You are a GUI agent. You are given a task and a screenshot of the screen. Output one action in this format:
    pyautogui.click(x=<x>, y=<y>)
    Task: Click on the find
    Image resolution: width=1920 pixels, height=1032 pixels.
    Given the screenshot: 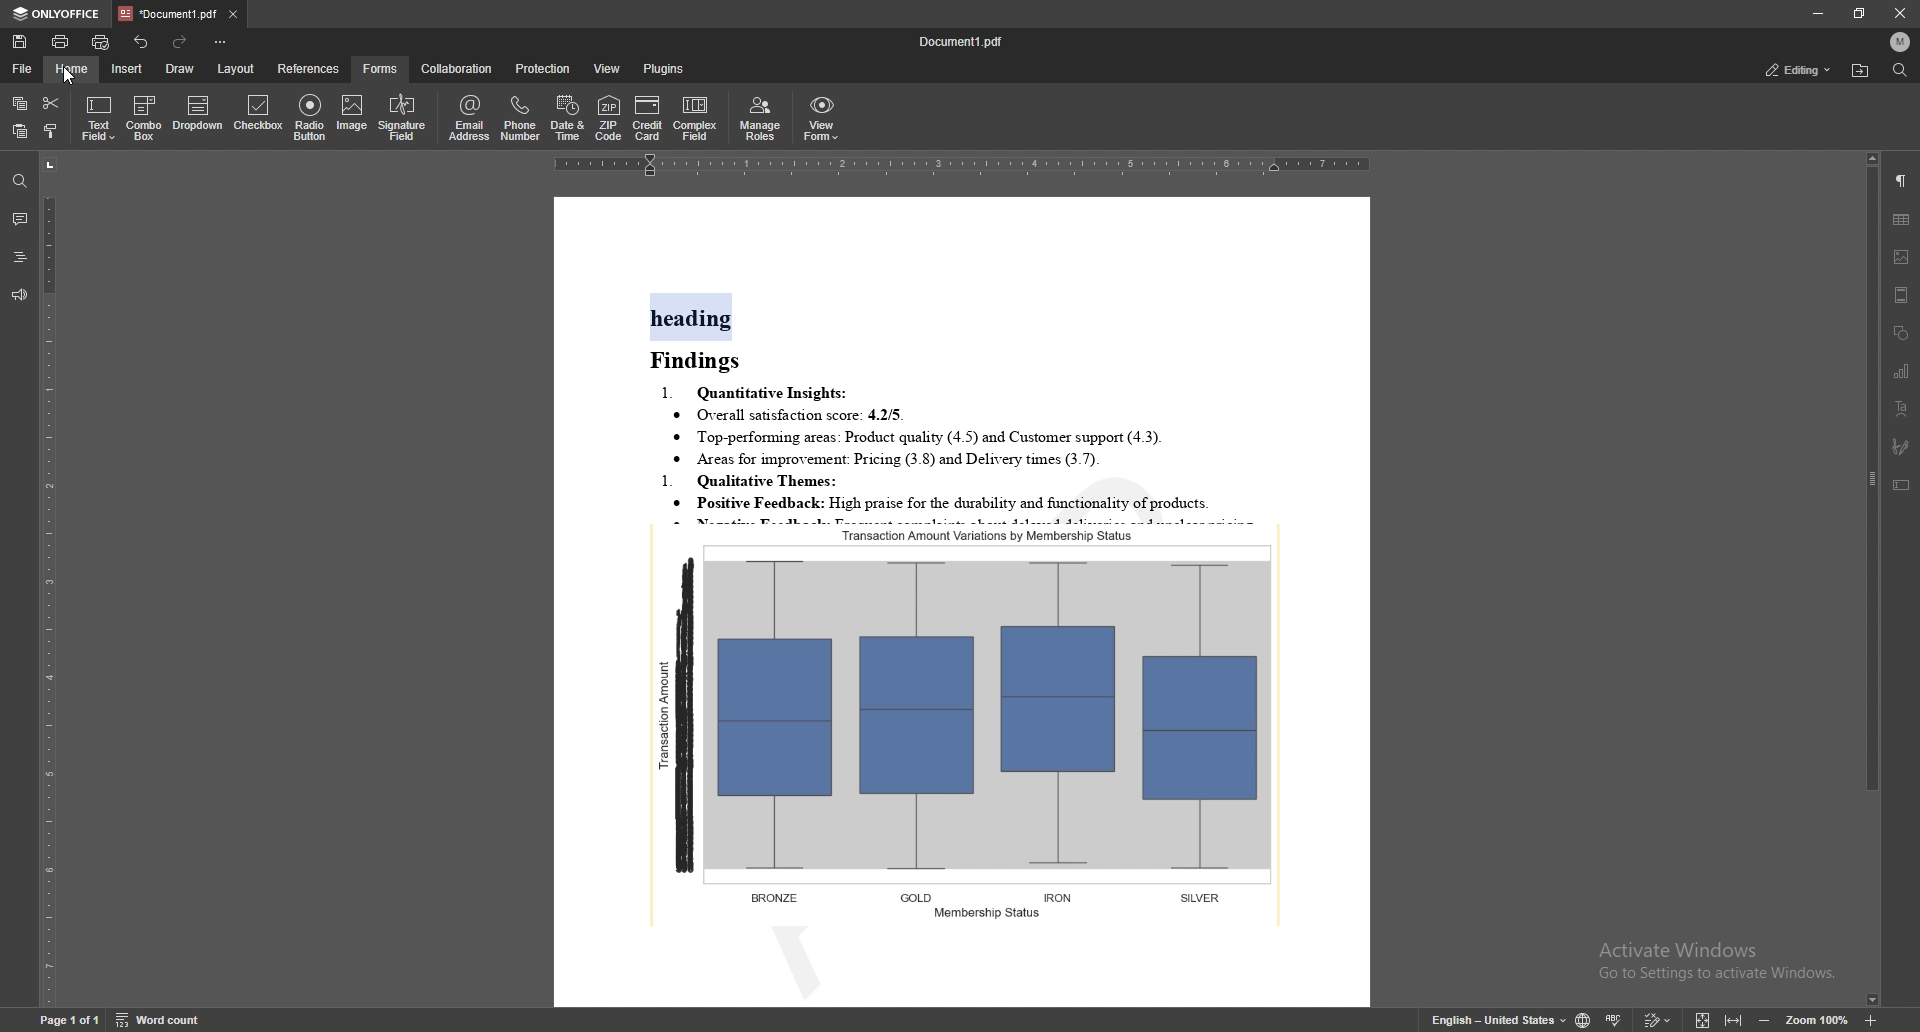 What is the action you would take?
    pyautogui.click(x=1901, y=71)
    